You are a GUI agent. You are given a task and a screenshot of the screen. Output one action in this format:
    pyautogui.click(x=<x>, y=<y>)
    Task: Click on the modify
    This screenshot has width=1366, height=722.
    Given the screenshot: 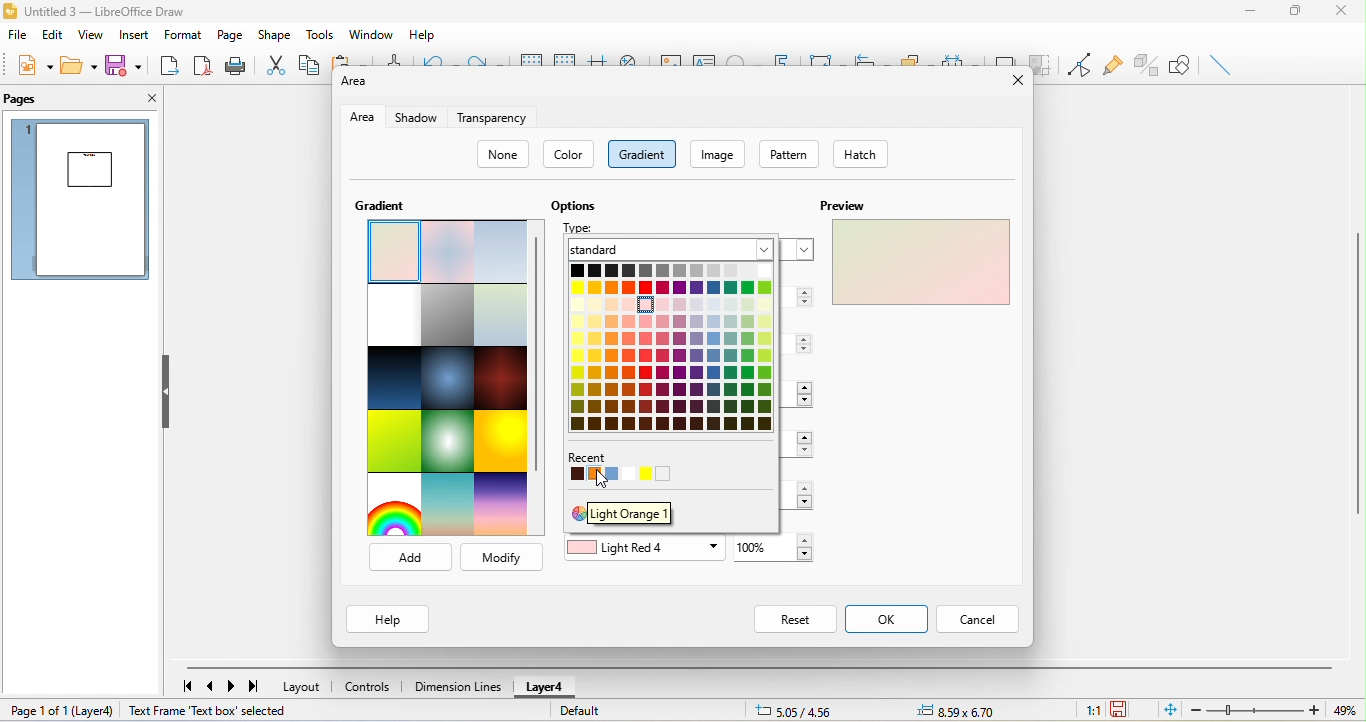 What is the action you would take?
    pyautogui.click(x=501, y=556)
    